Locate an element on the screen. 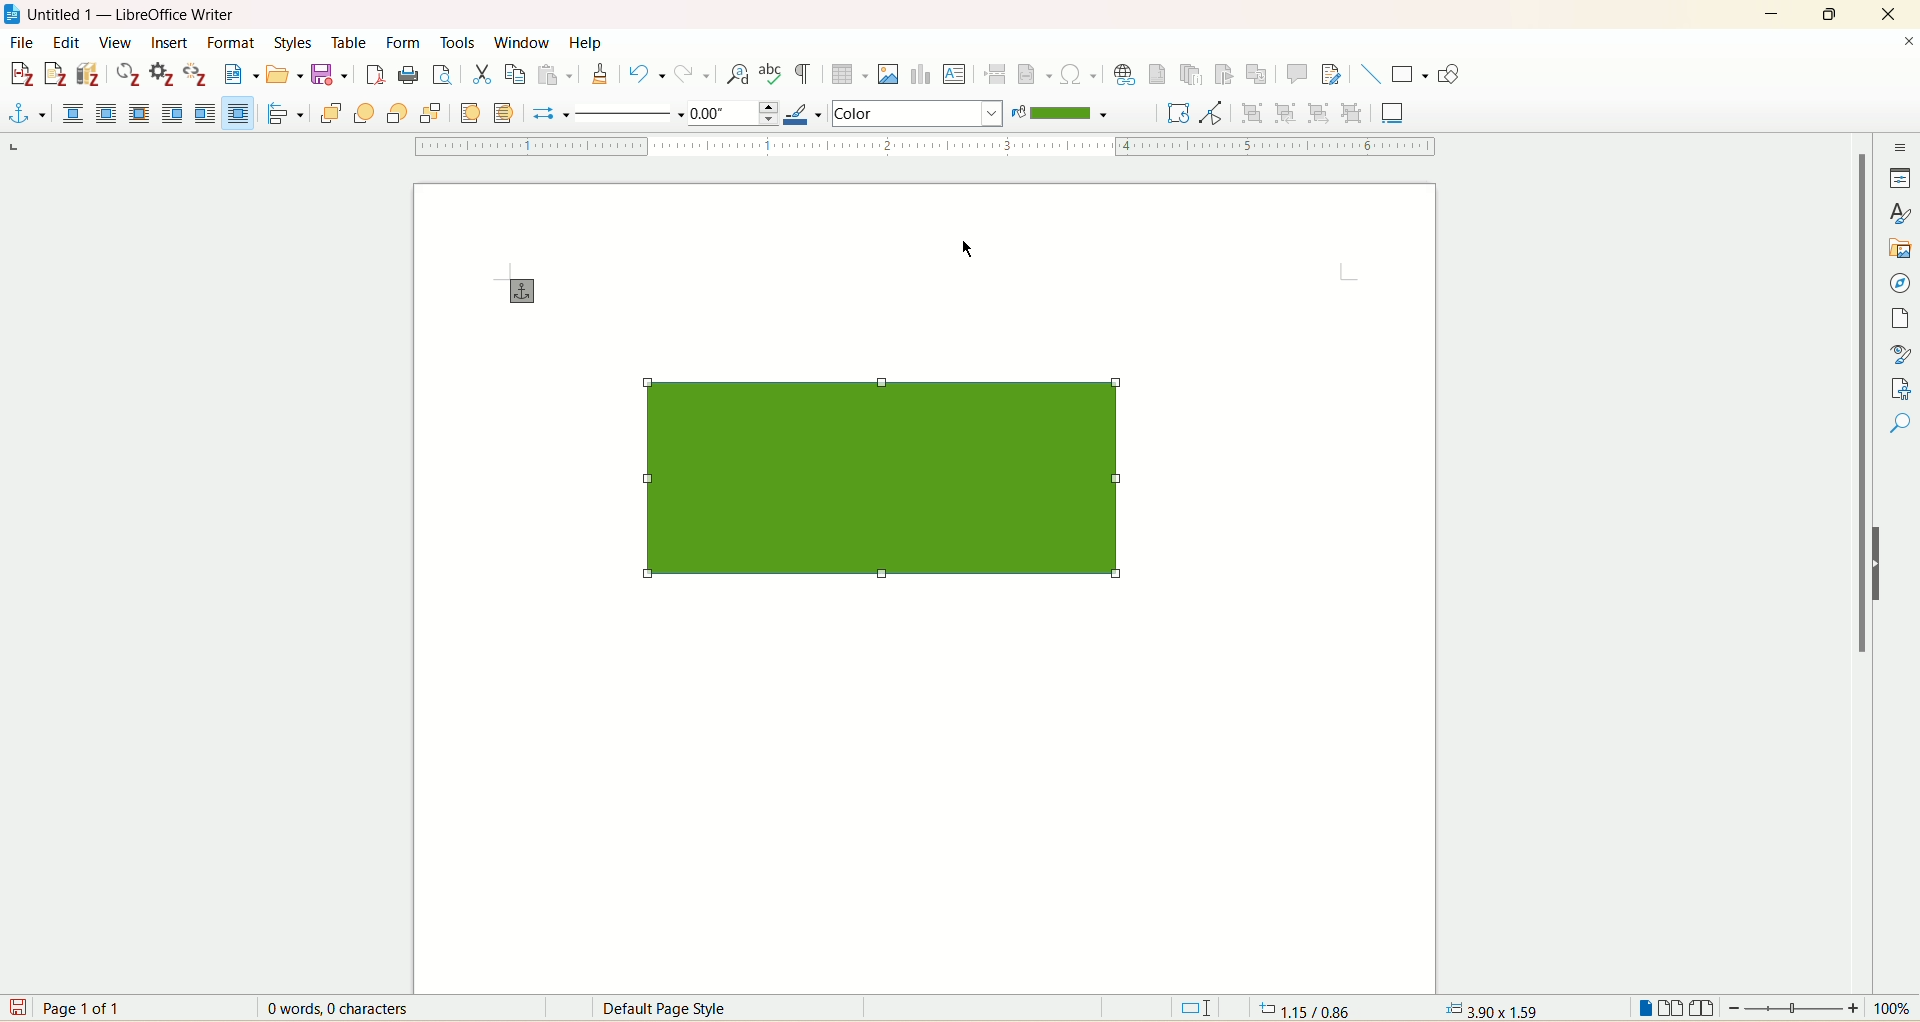 The height and width of the screenshot is (1022, 1920). line pattern is located at coordinates (626, 115).